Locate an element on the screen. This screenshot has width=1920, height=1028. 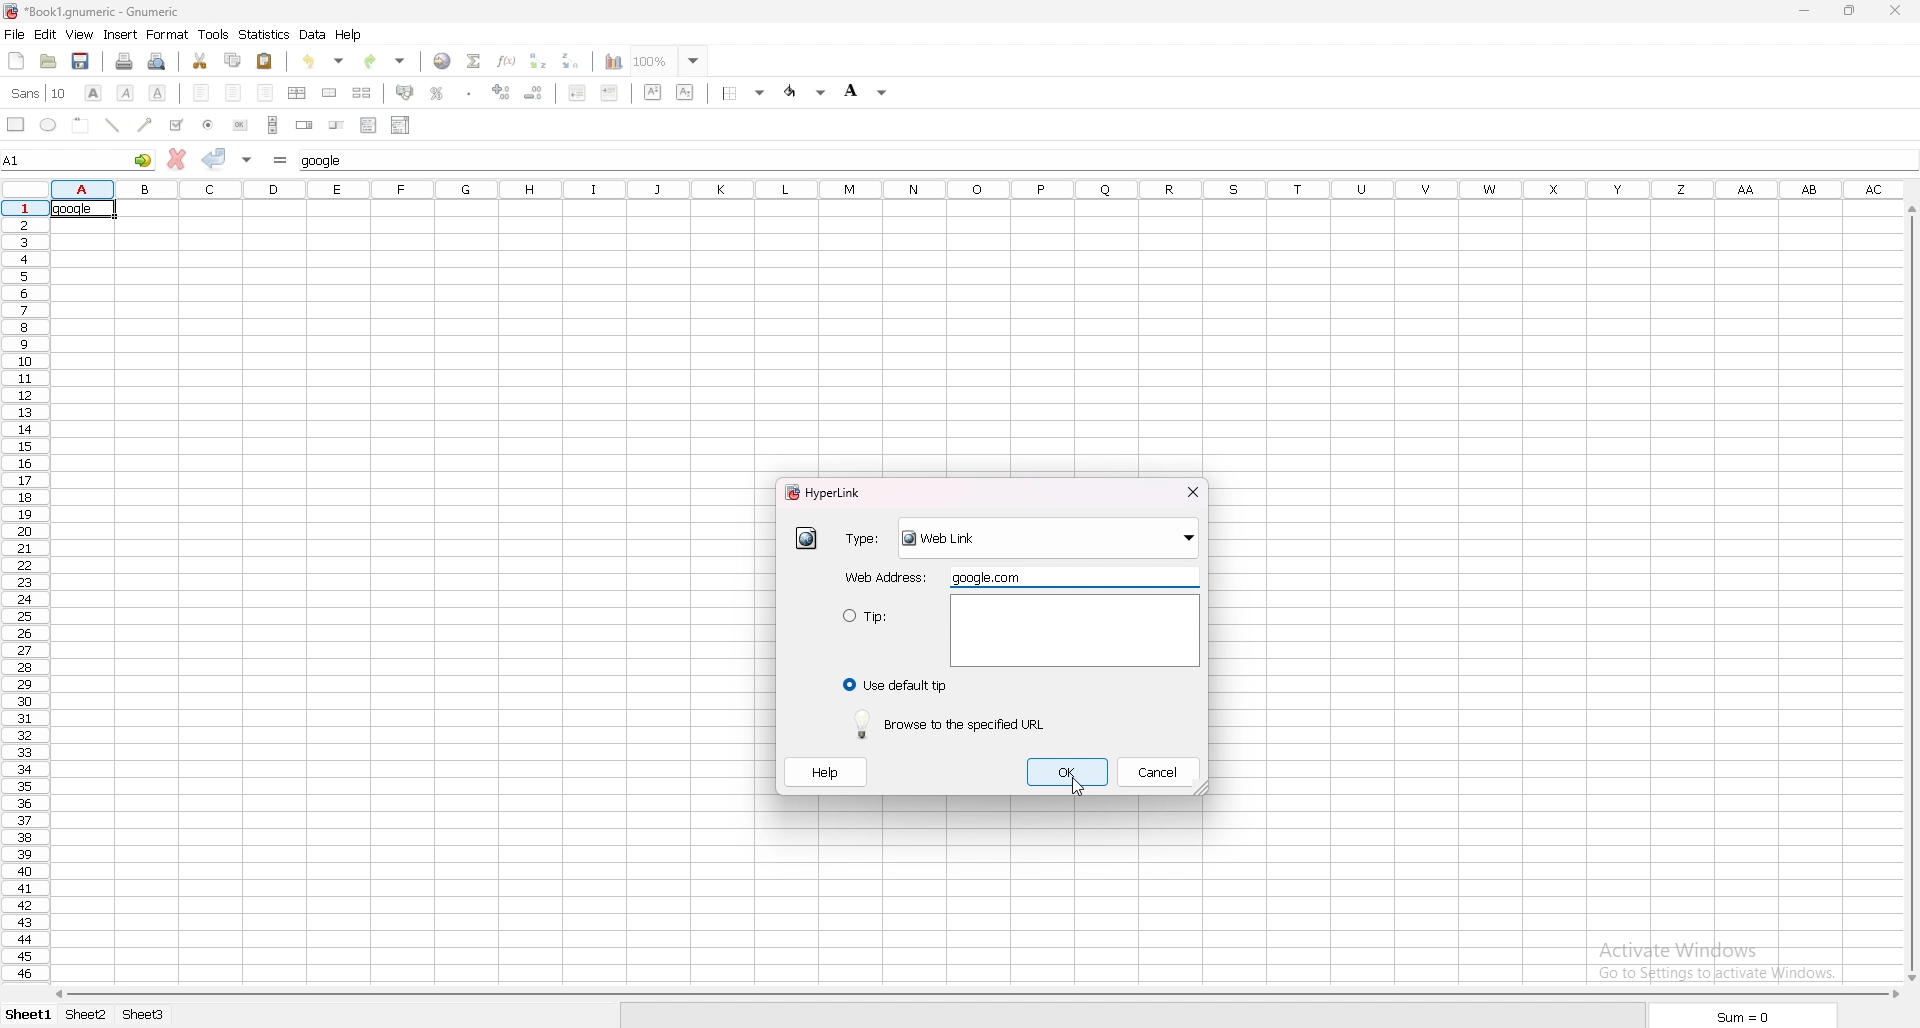
superscript is located at coordinates (654, 92).